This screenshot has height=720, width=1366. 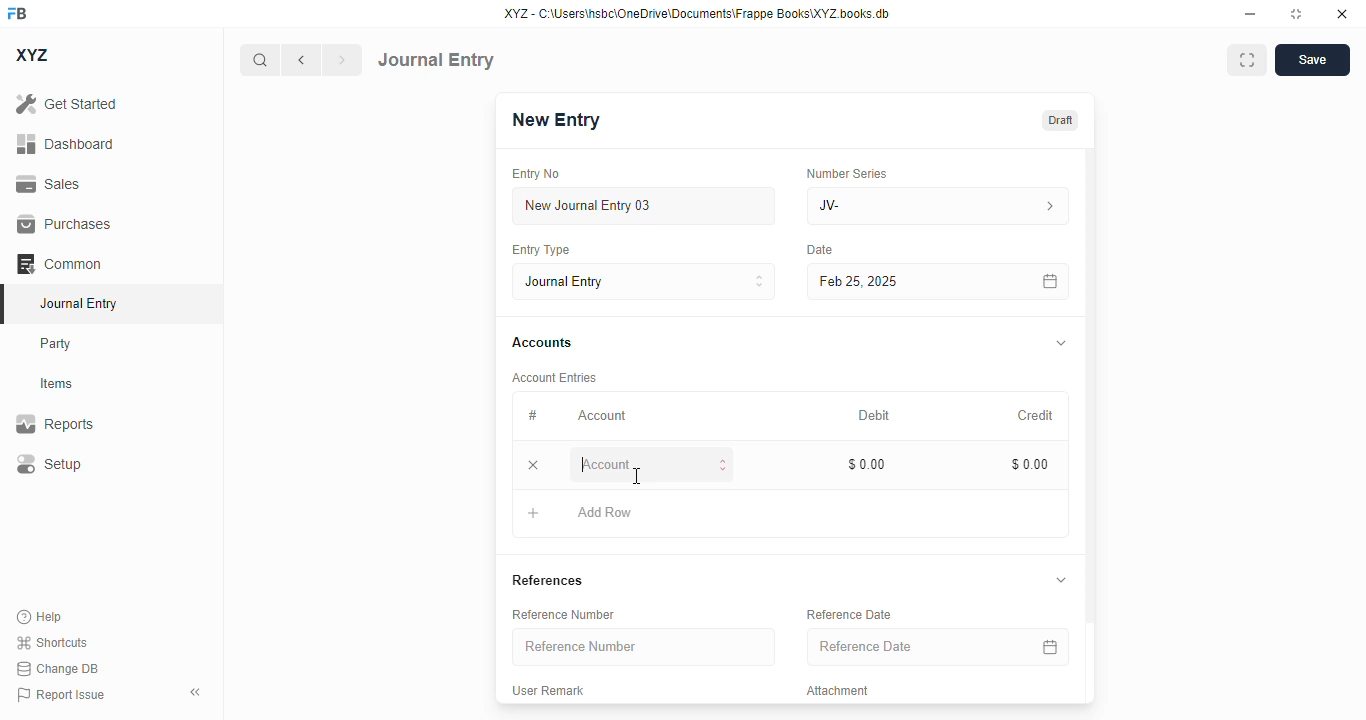 What do you see at coordinates (563, 615) in the screenshot?
I see `reference number` at bounding box center [563, 615].